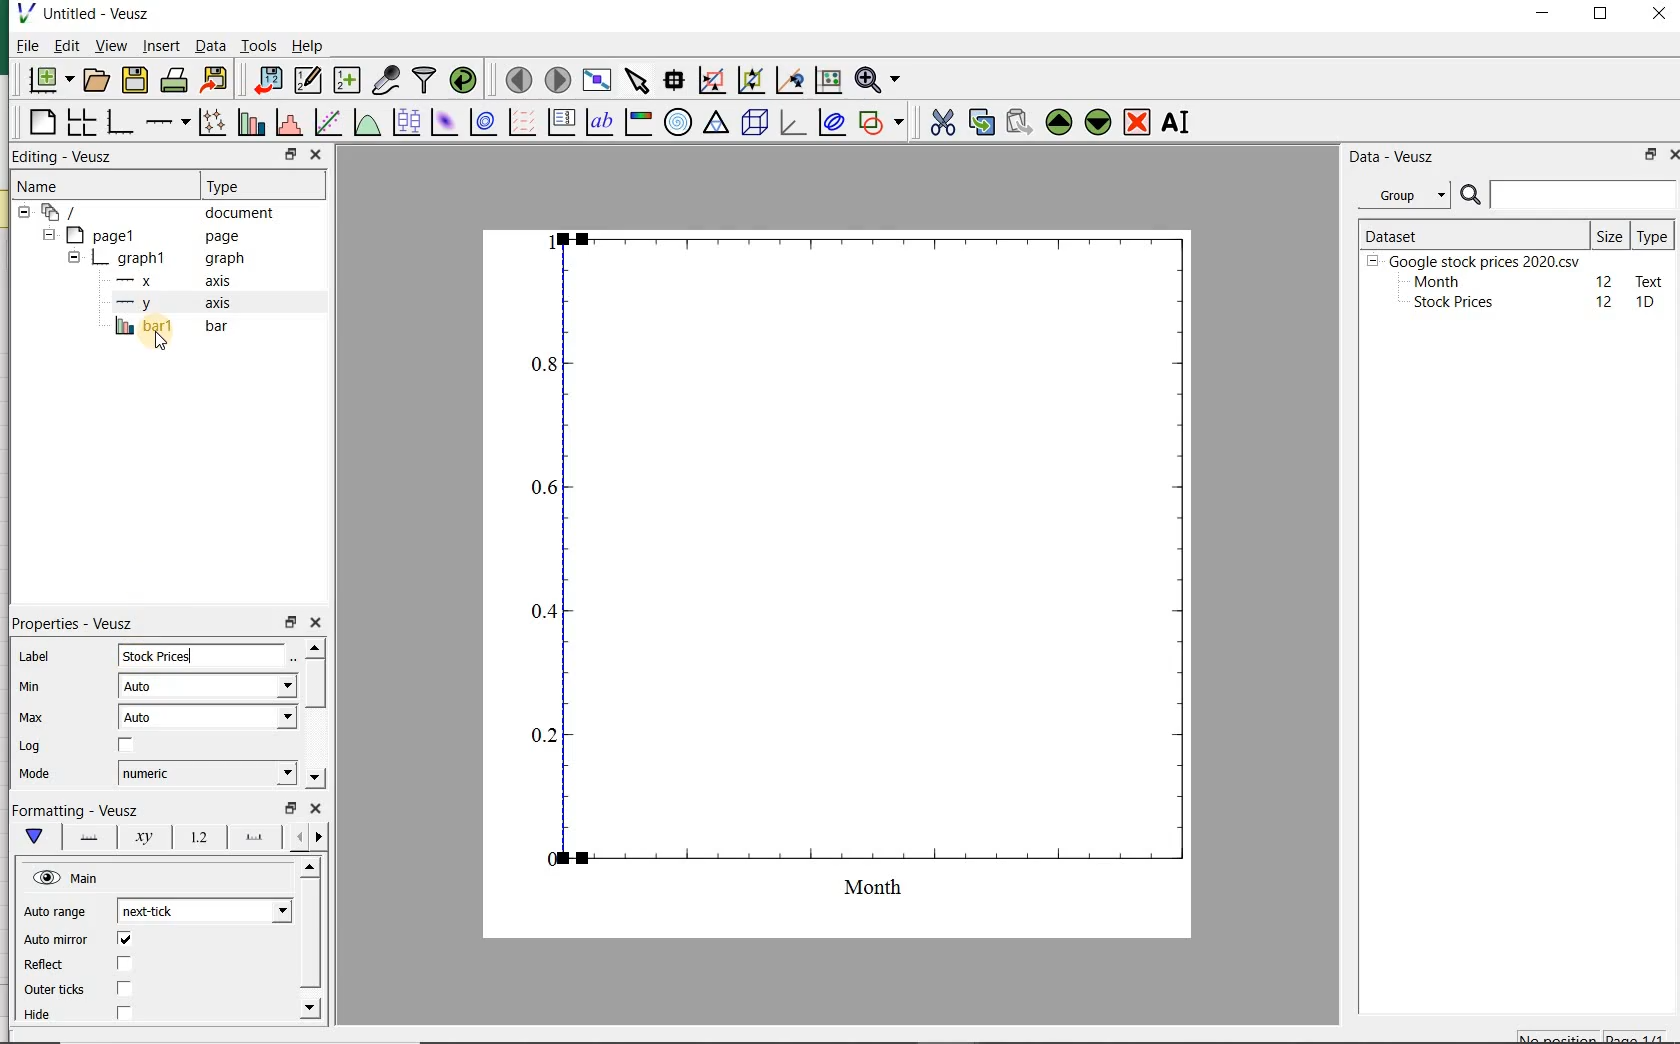  What do you see at coordinates (425, 79) in the screenshot?
I see `filter data` at bounding box center [425, 79].